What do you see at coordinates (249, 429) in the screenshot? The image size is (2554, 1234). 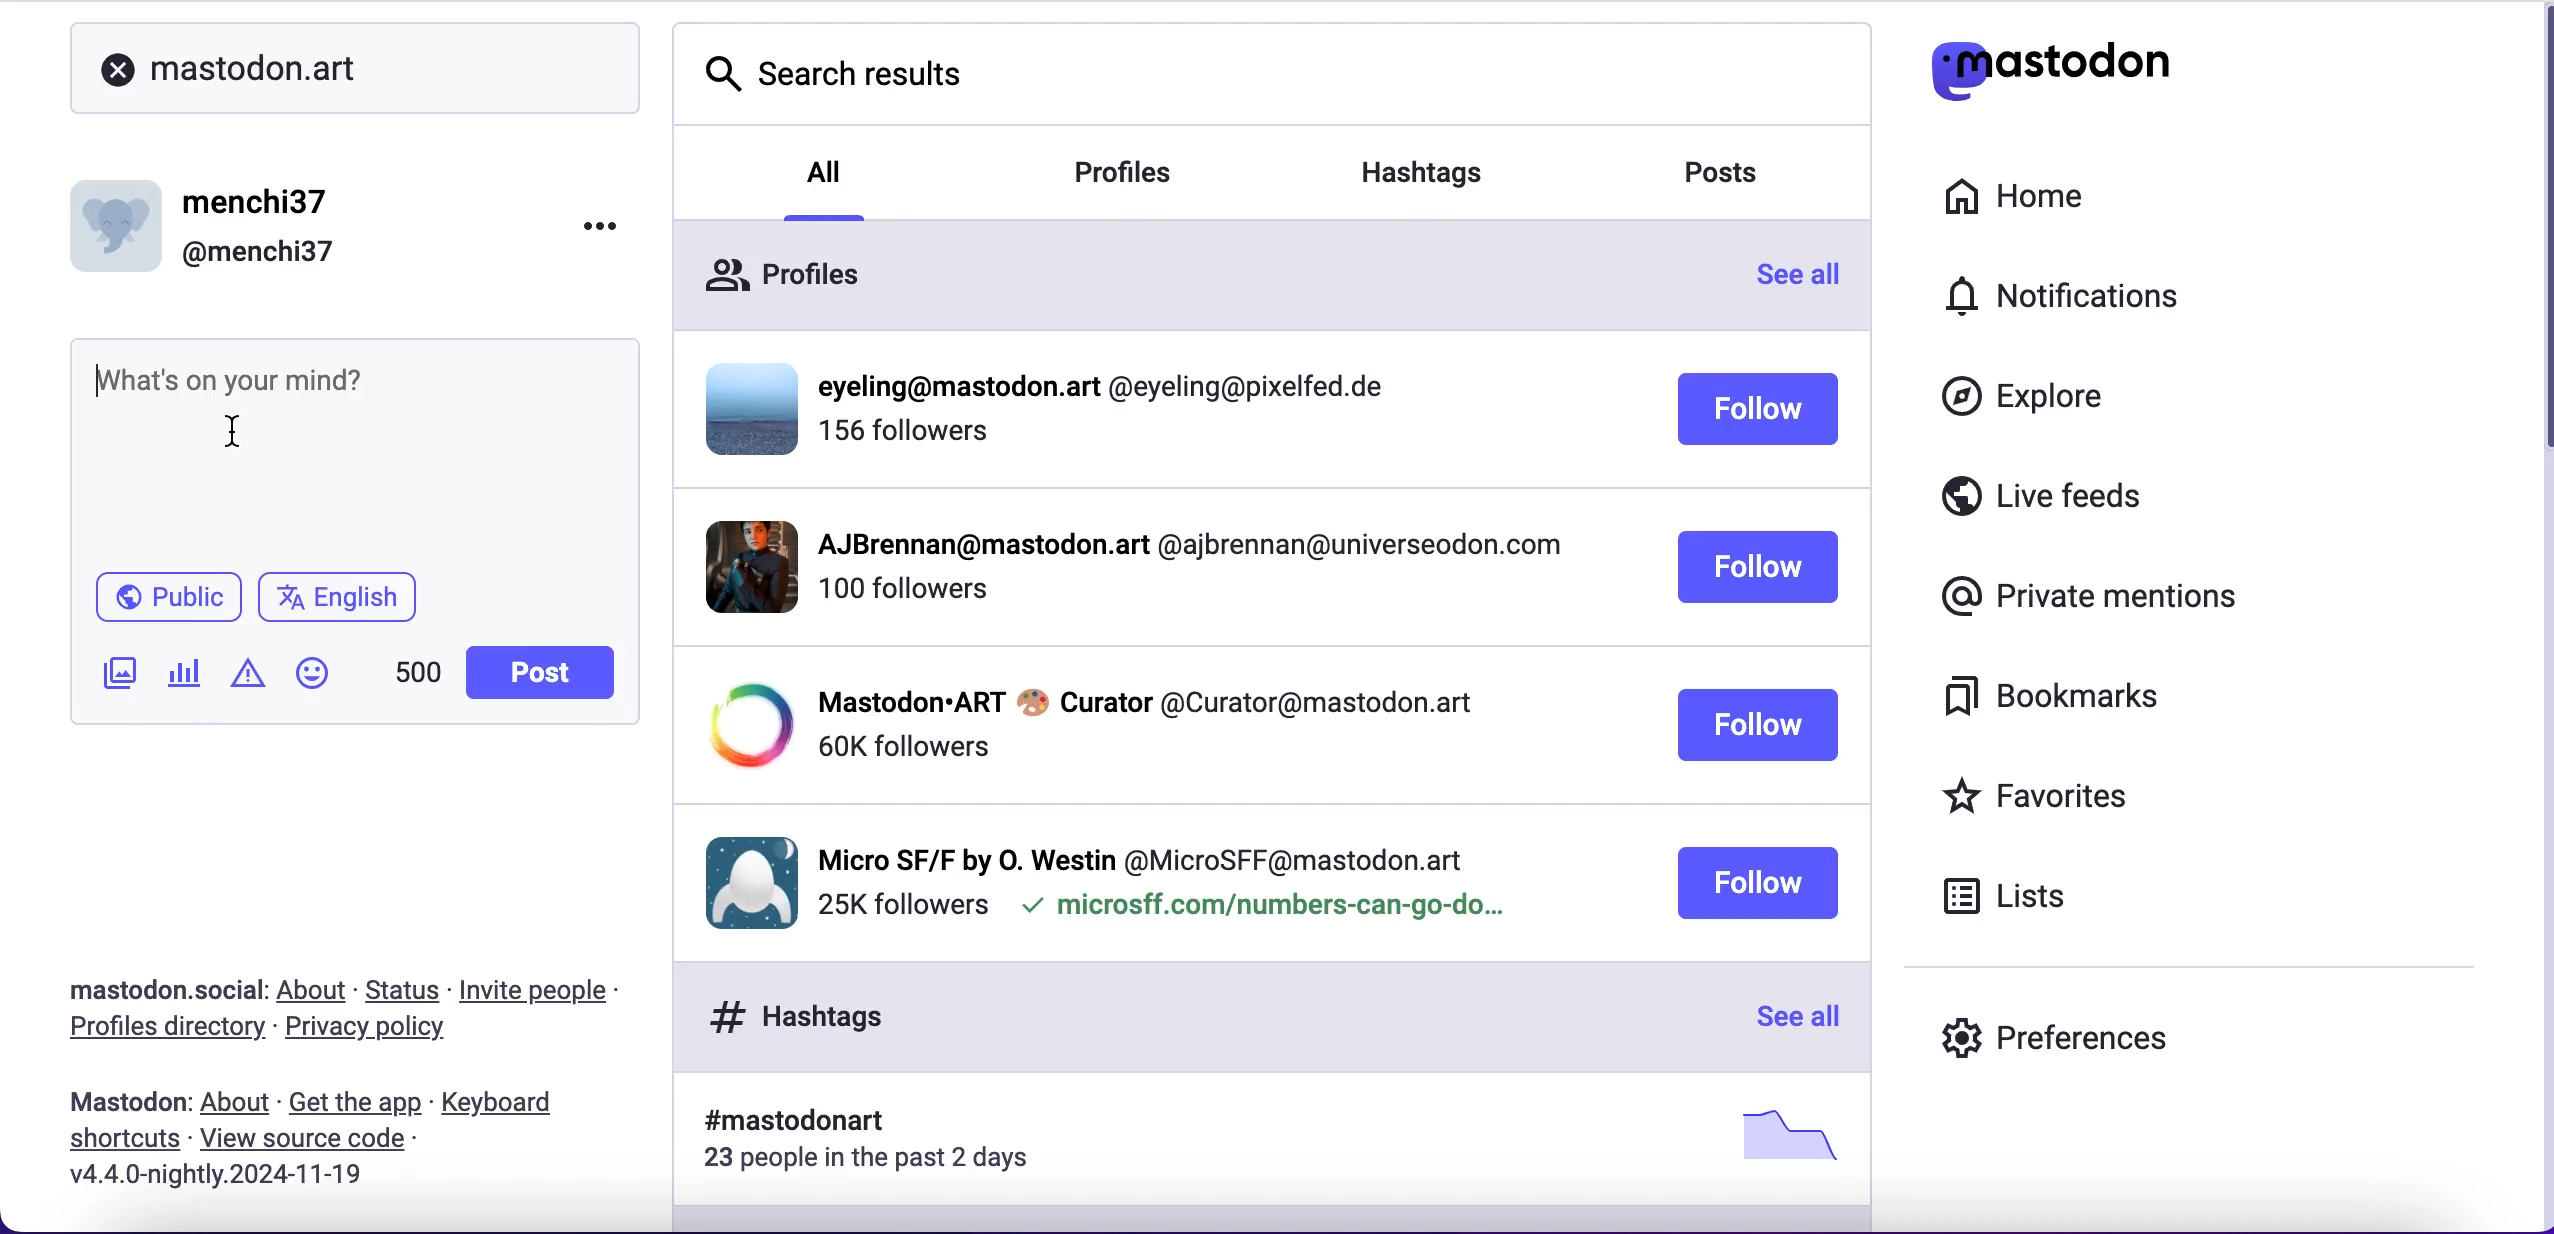 I see `cursor` at bounding box center [249, 429].